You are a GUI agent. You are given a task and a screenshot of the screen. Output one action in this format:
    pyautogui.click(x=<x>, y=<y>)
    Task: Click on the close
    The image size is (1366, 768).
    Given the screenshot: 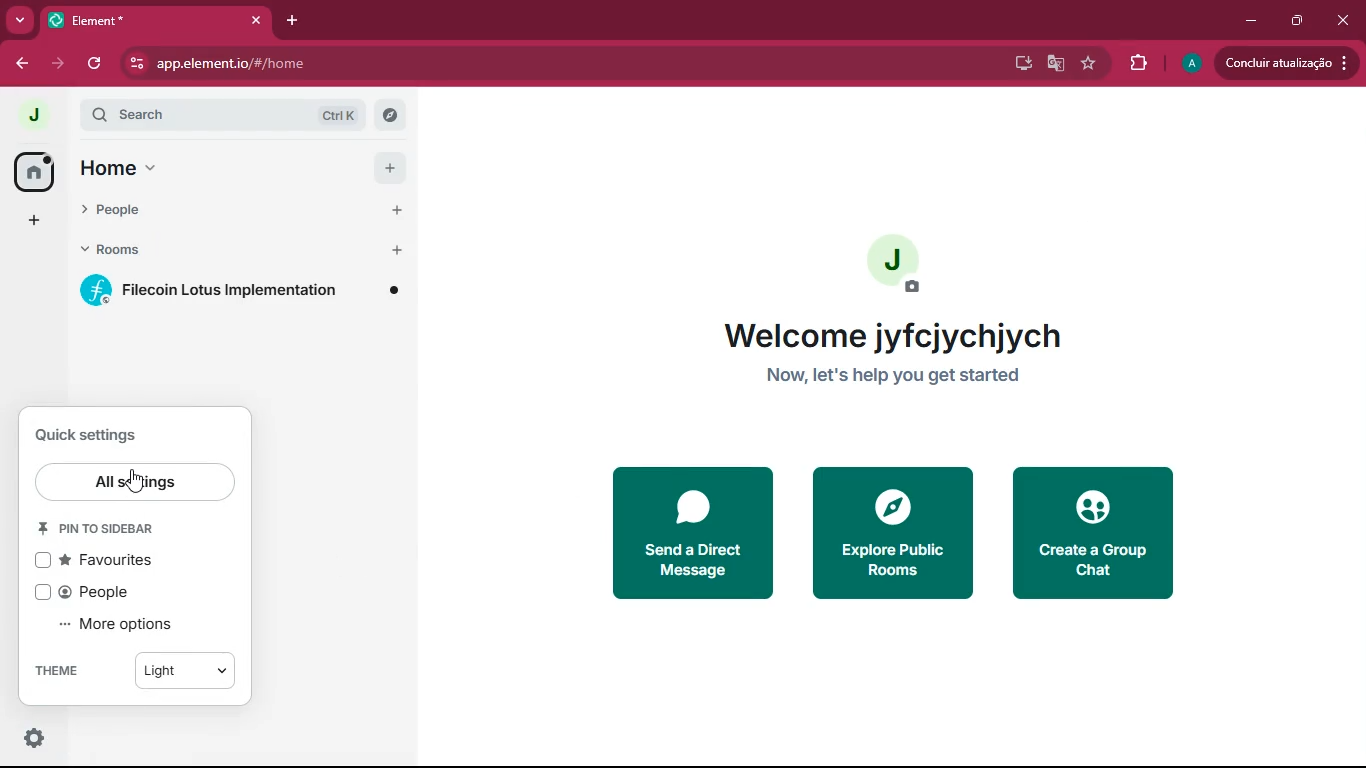 What is the action you would take?
    pyautogui.click(x=1344, y=19)
    